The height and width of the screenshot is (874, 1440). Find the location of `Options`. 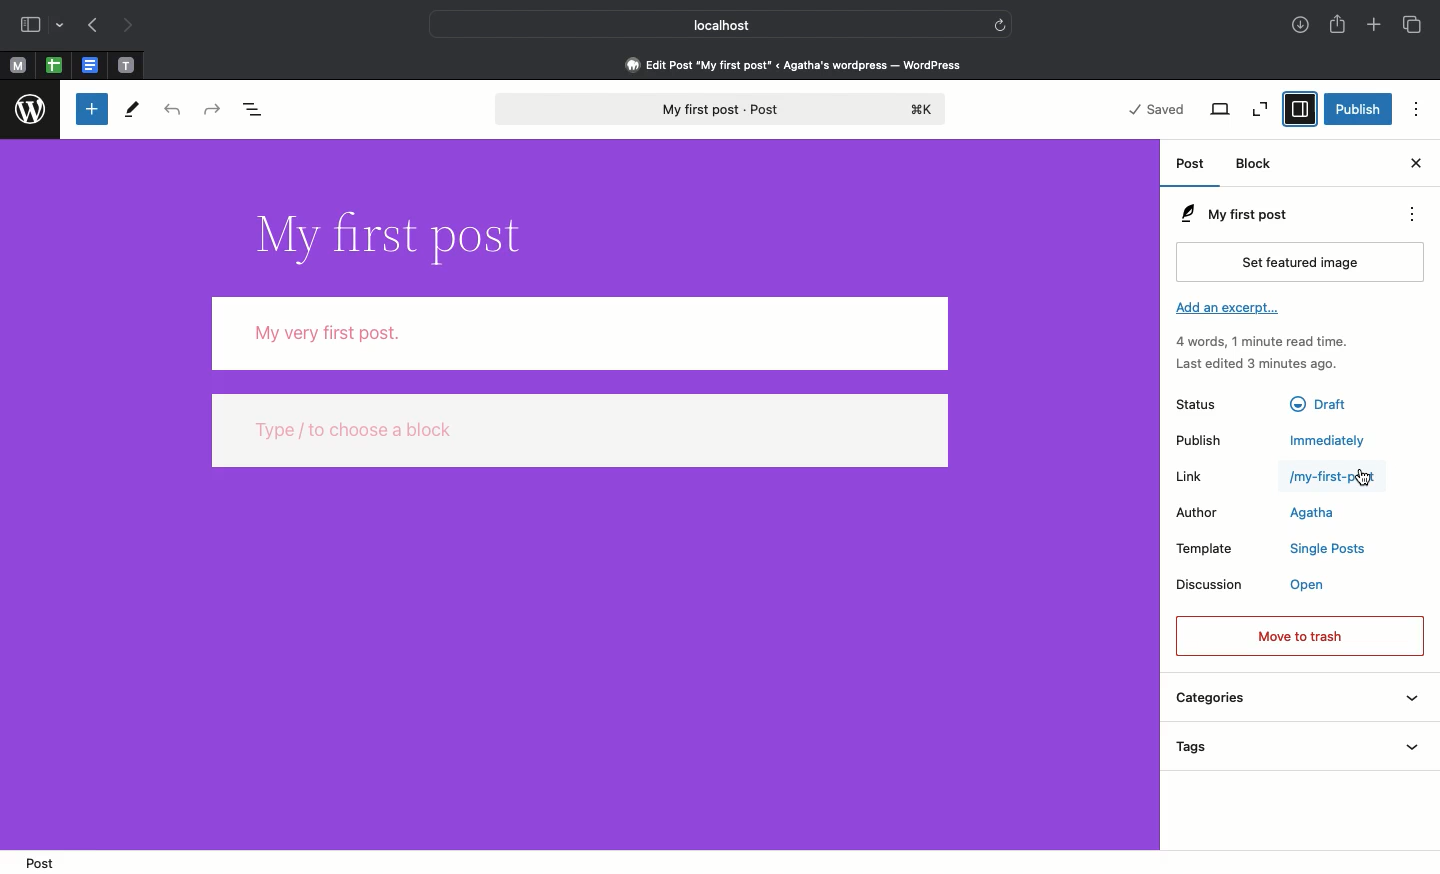

Options is located at coordinates (1418, 108).